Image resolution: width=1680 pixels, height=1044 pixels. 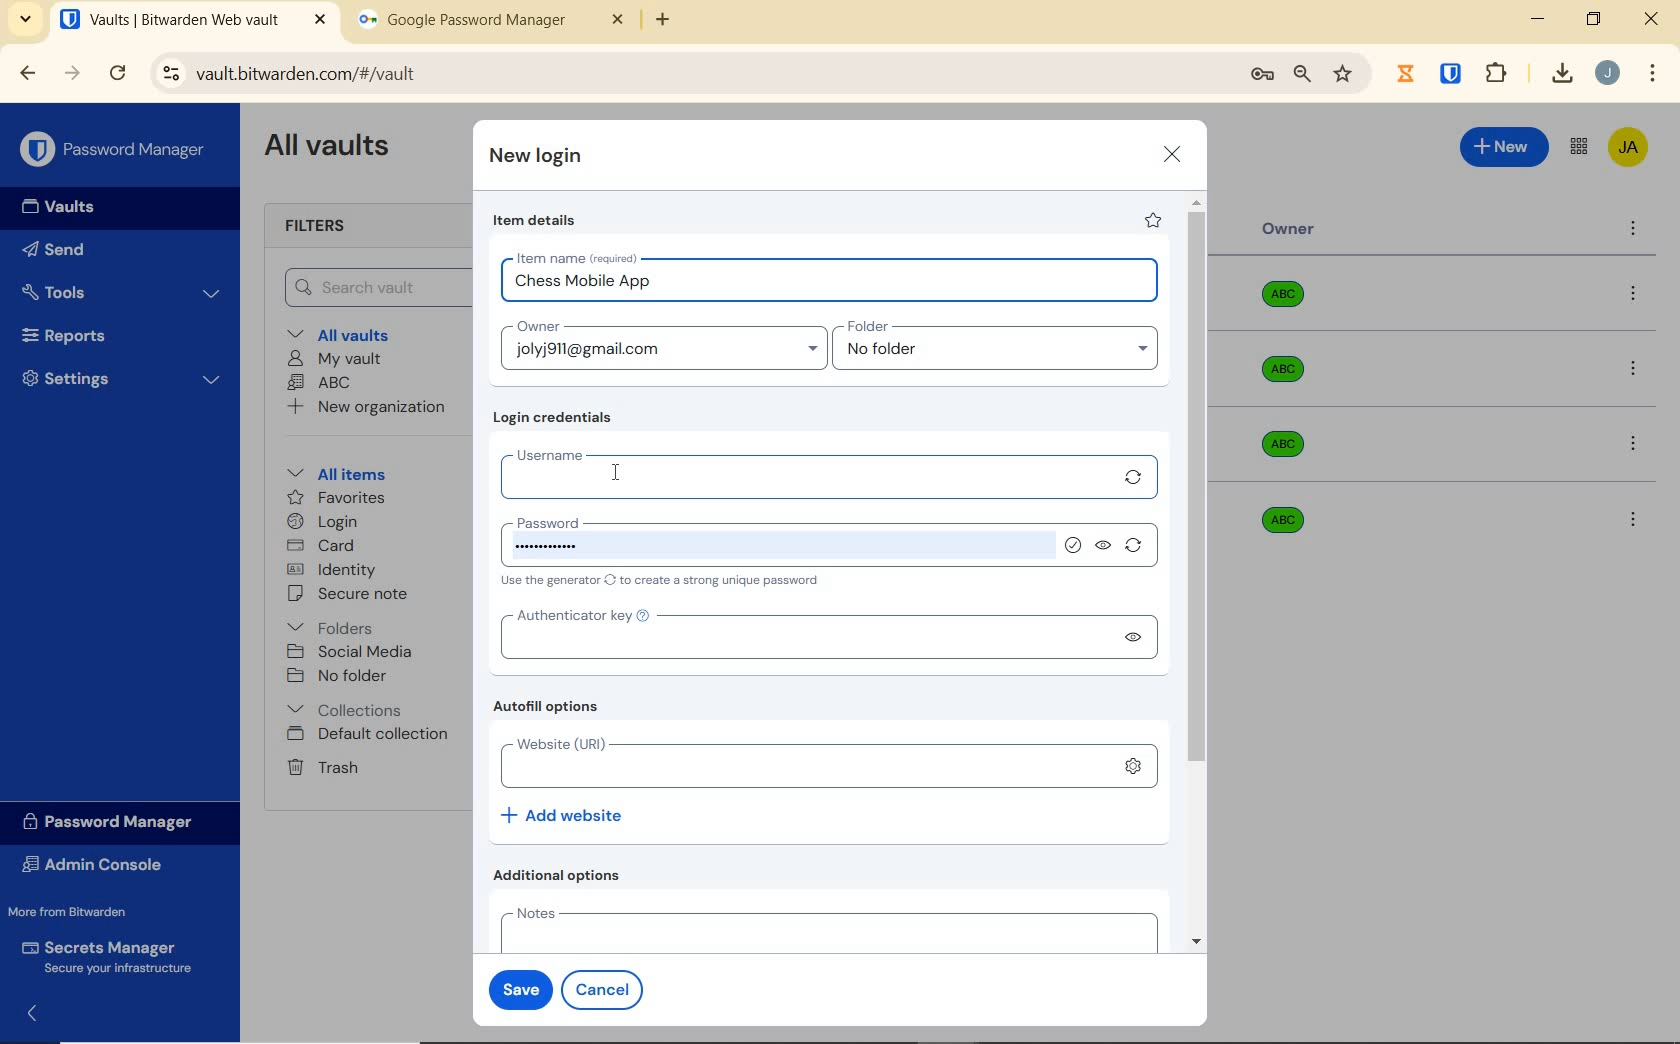 What do you see at coordinates (1637, 295) in the screenshot?
I see `option` at bounding box center [1637, 295].